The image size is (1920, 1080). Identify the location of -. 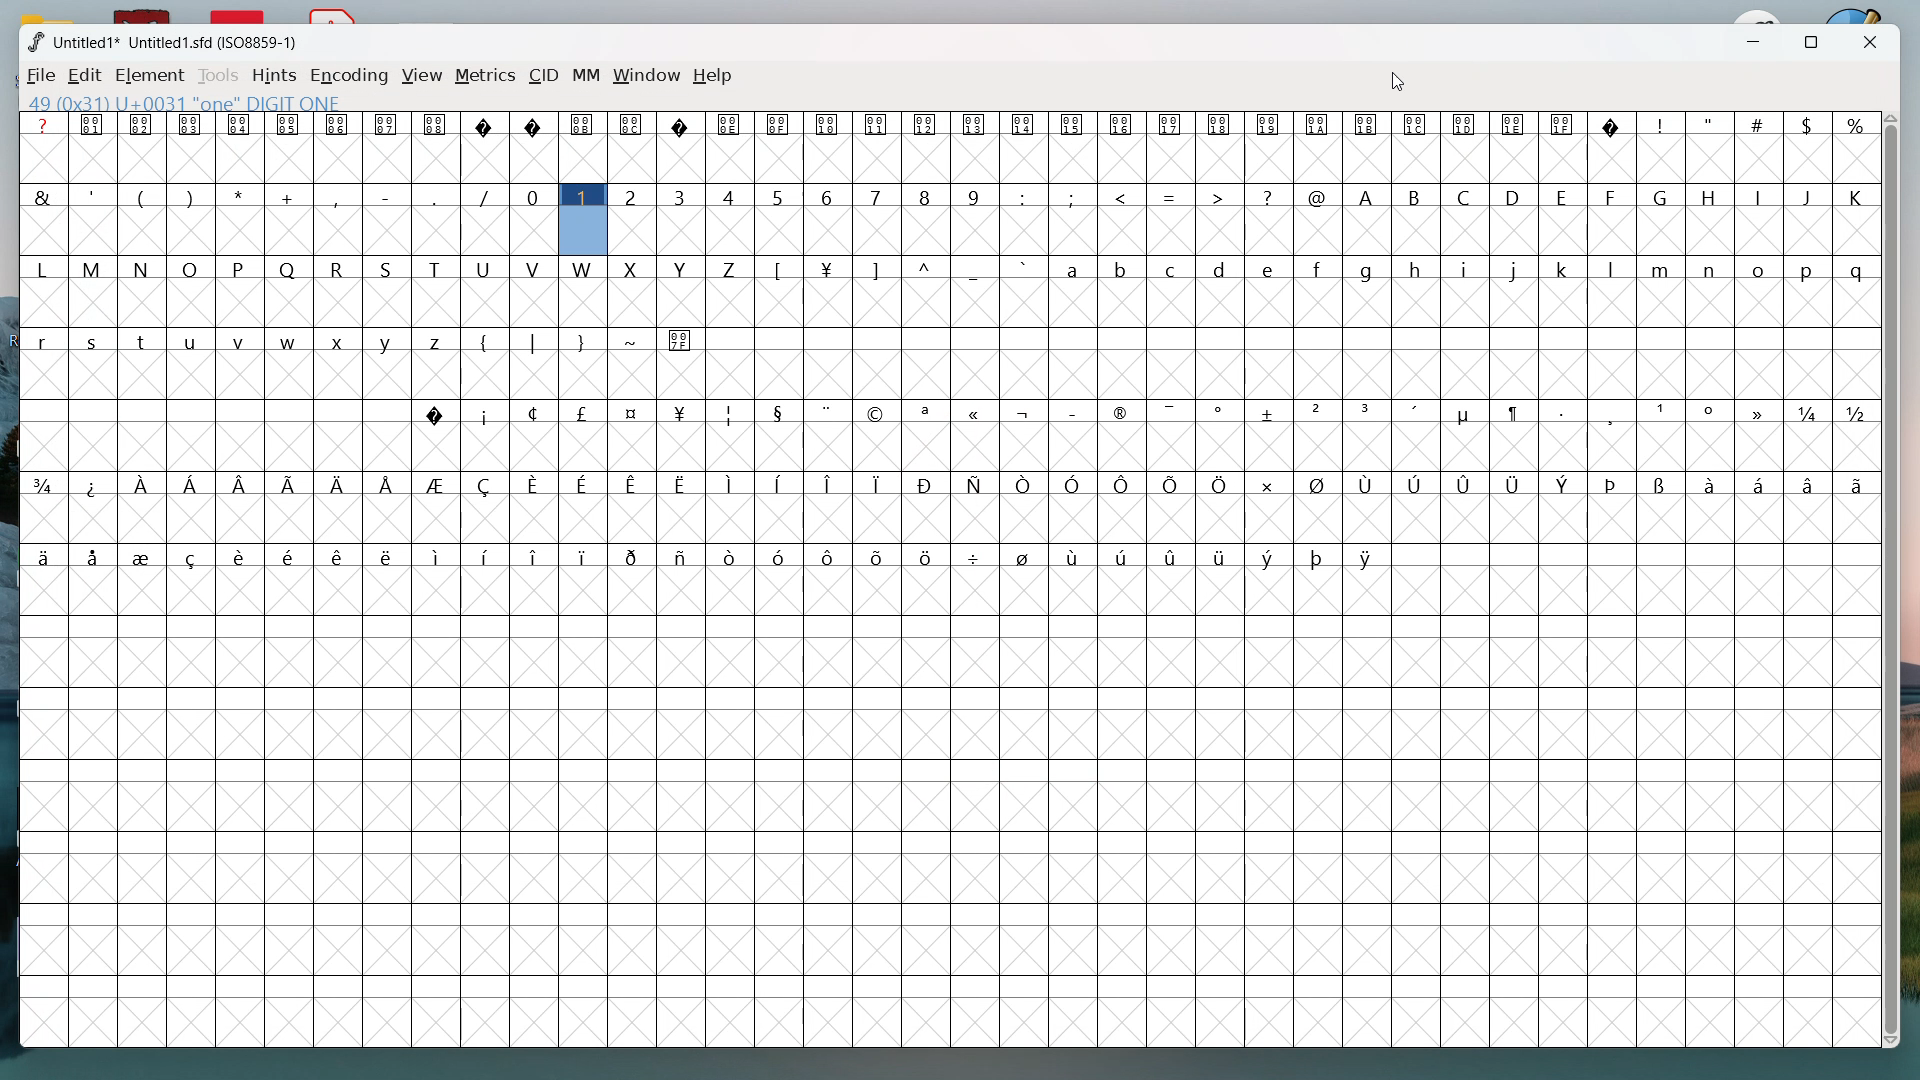
(389, 194).